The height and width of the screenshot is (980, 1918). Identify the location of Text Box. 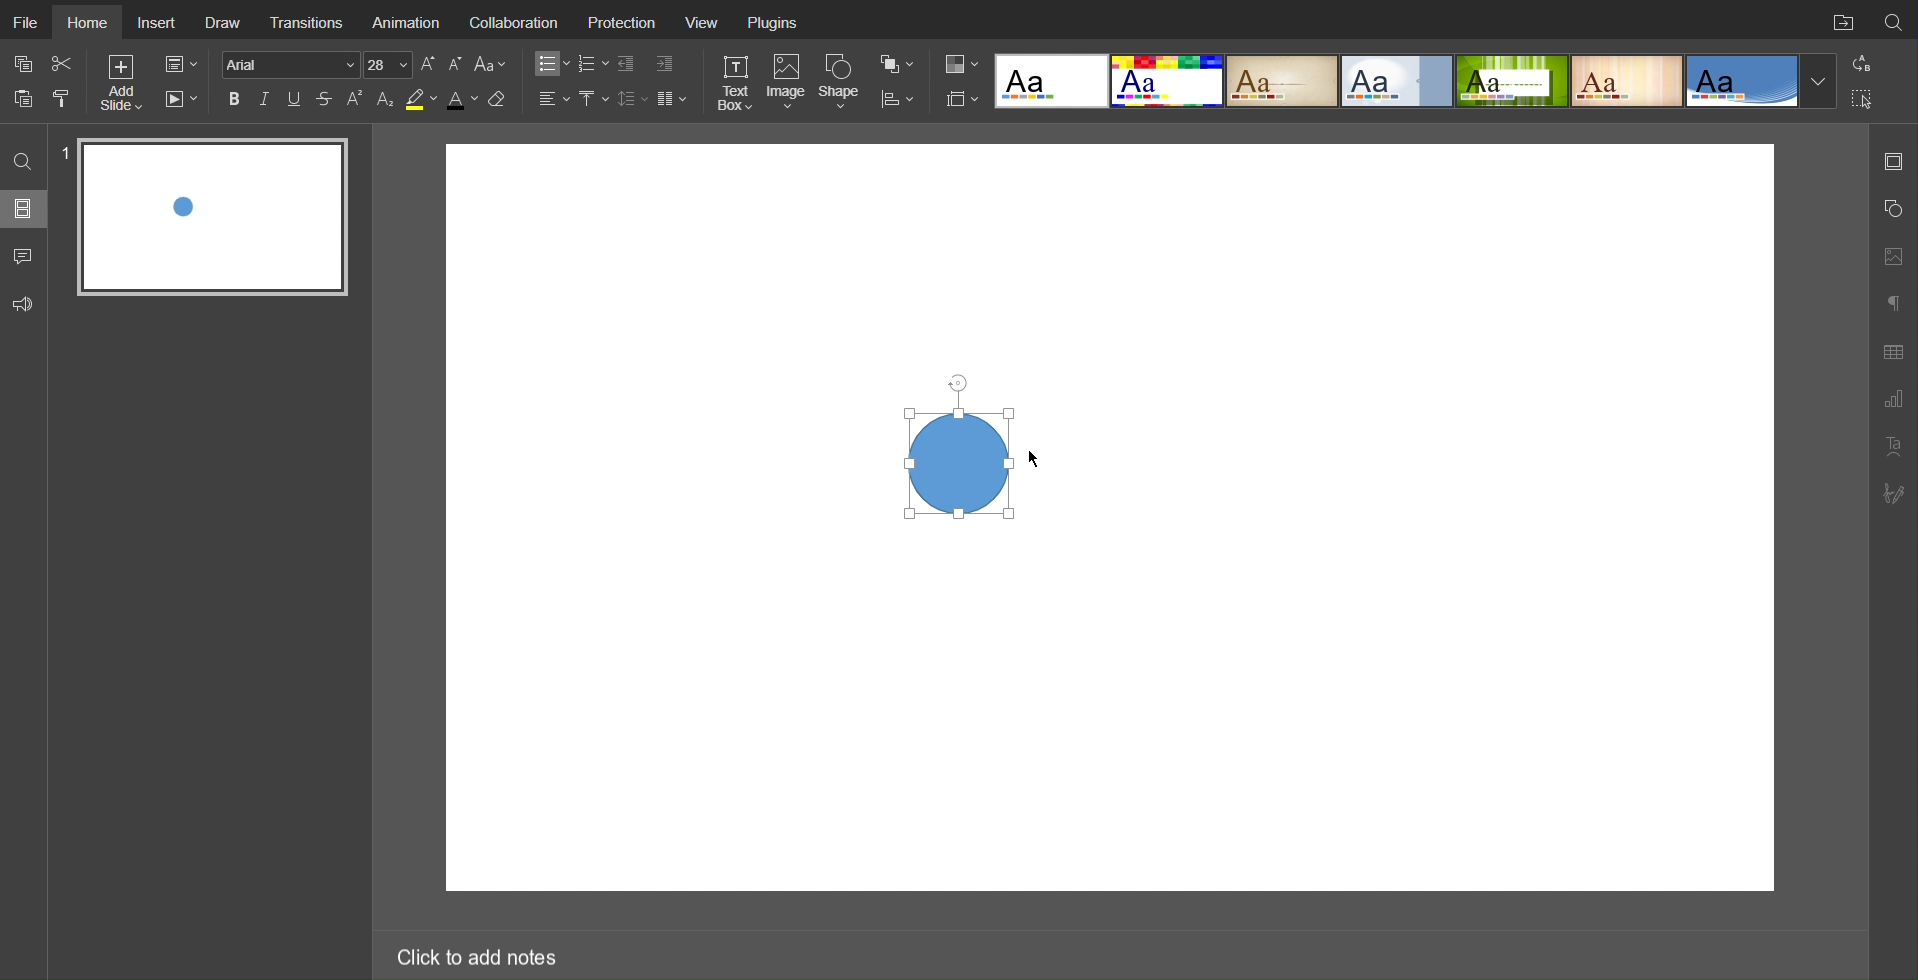
(734, 82).